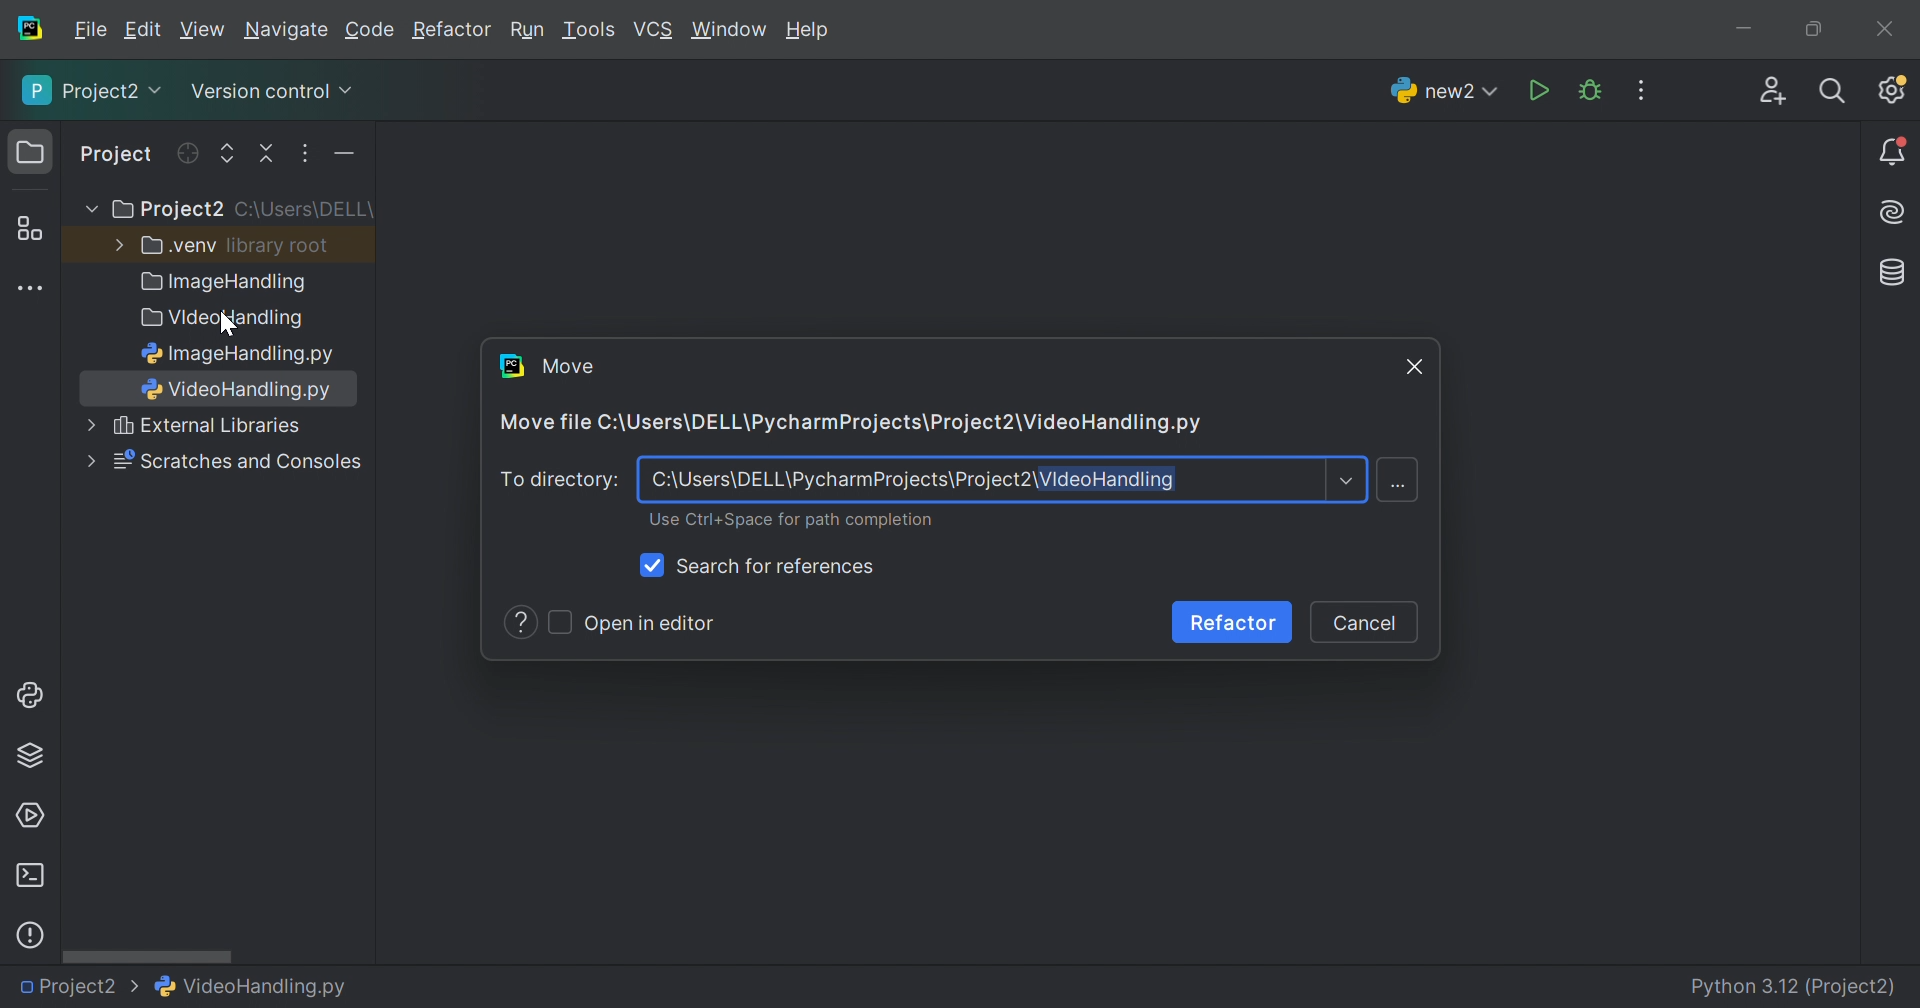 Image resolution: width=1920 pixels, height=1008 pixels. I want to click on Search everywhere, so click(1834, 92).